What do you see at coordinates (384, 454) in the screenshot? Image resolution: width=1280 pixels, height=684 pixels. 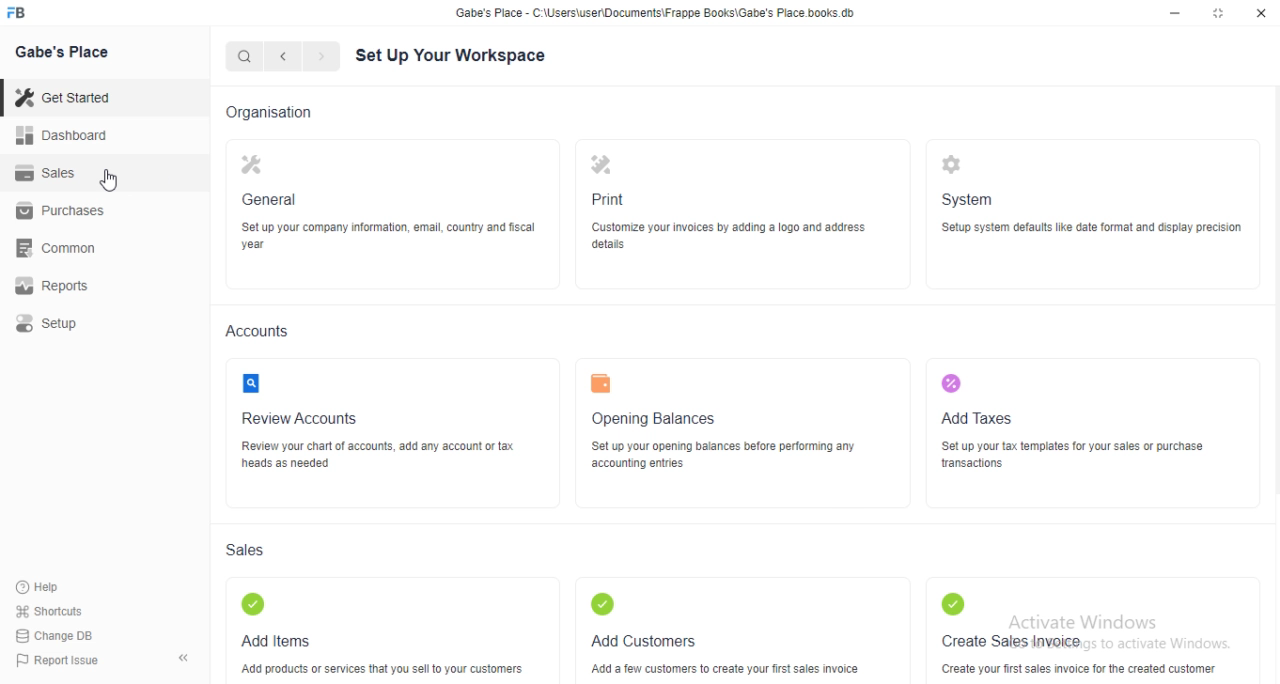 I see `Review your chart of accounts, add any account of tax heads as needed` at bounding box center [384, 454].